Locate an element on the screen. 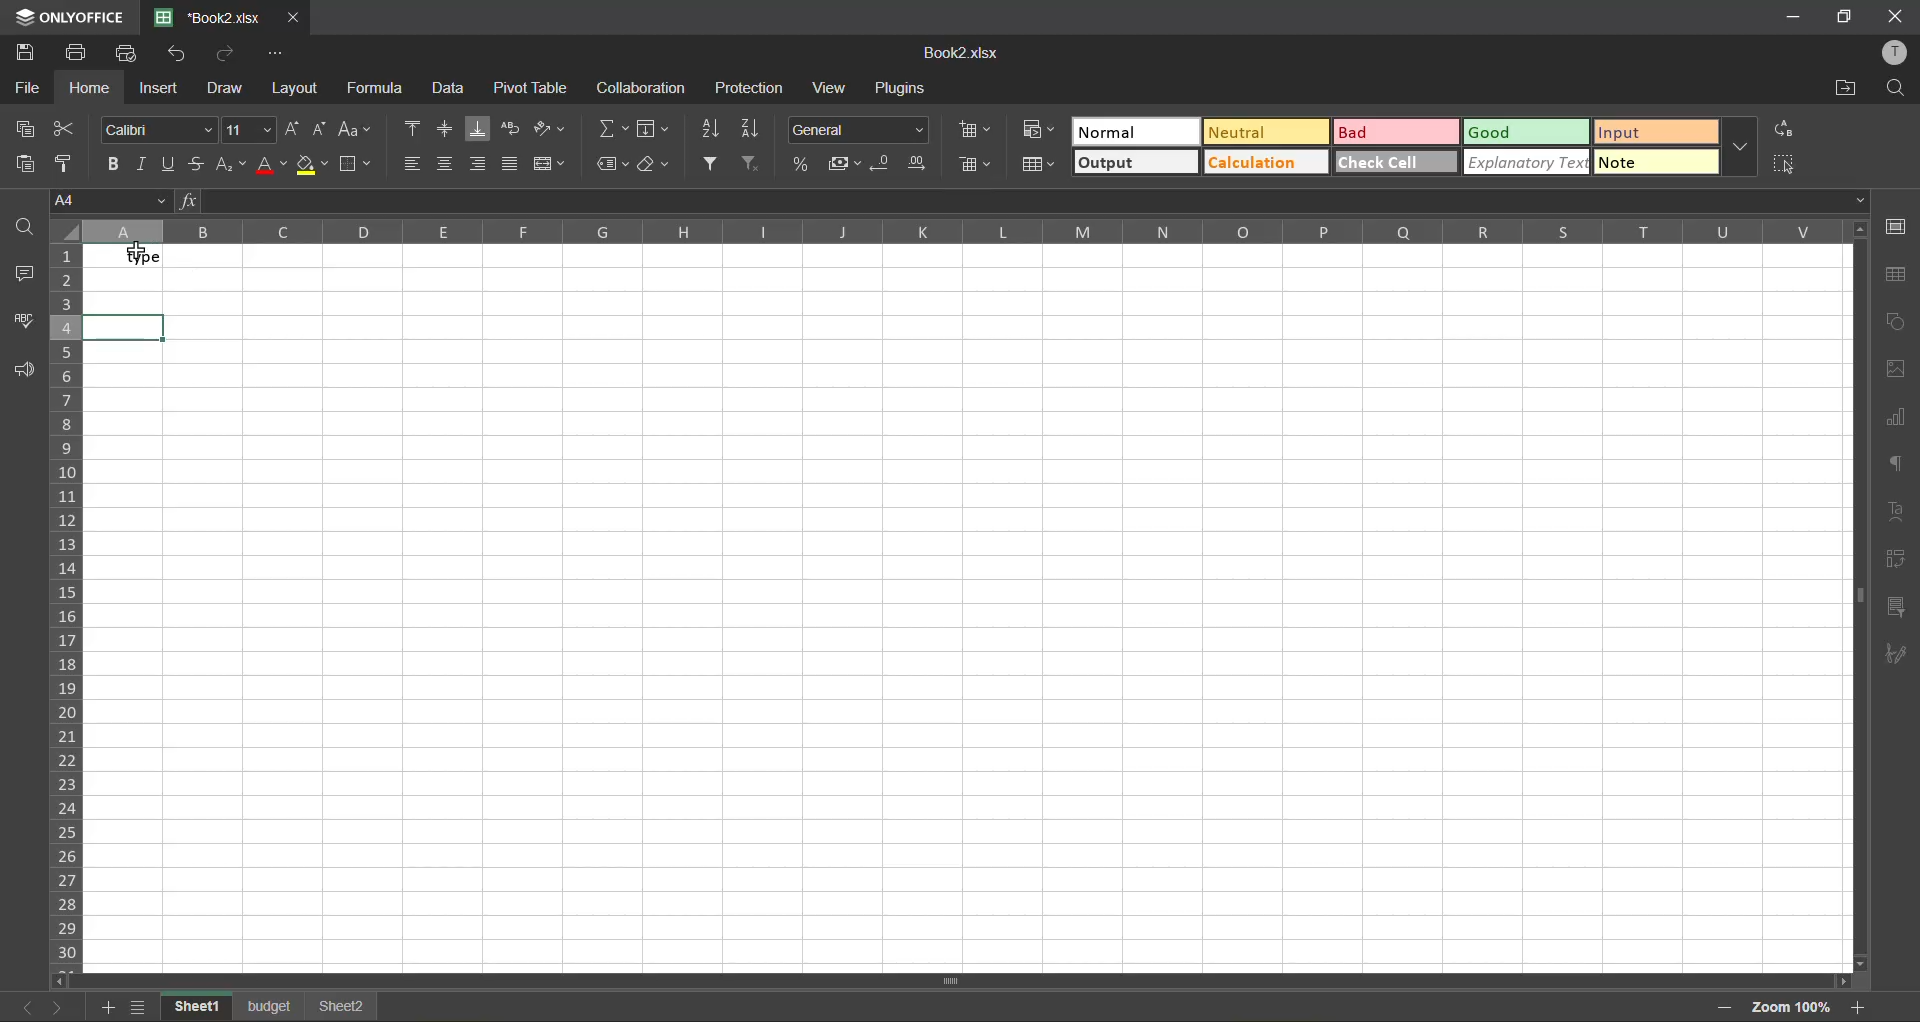  charts is located at coordinates (1898, 416).